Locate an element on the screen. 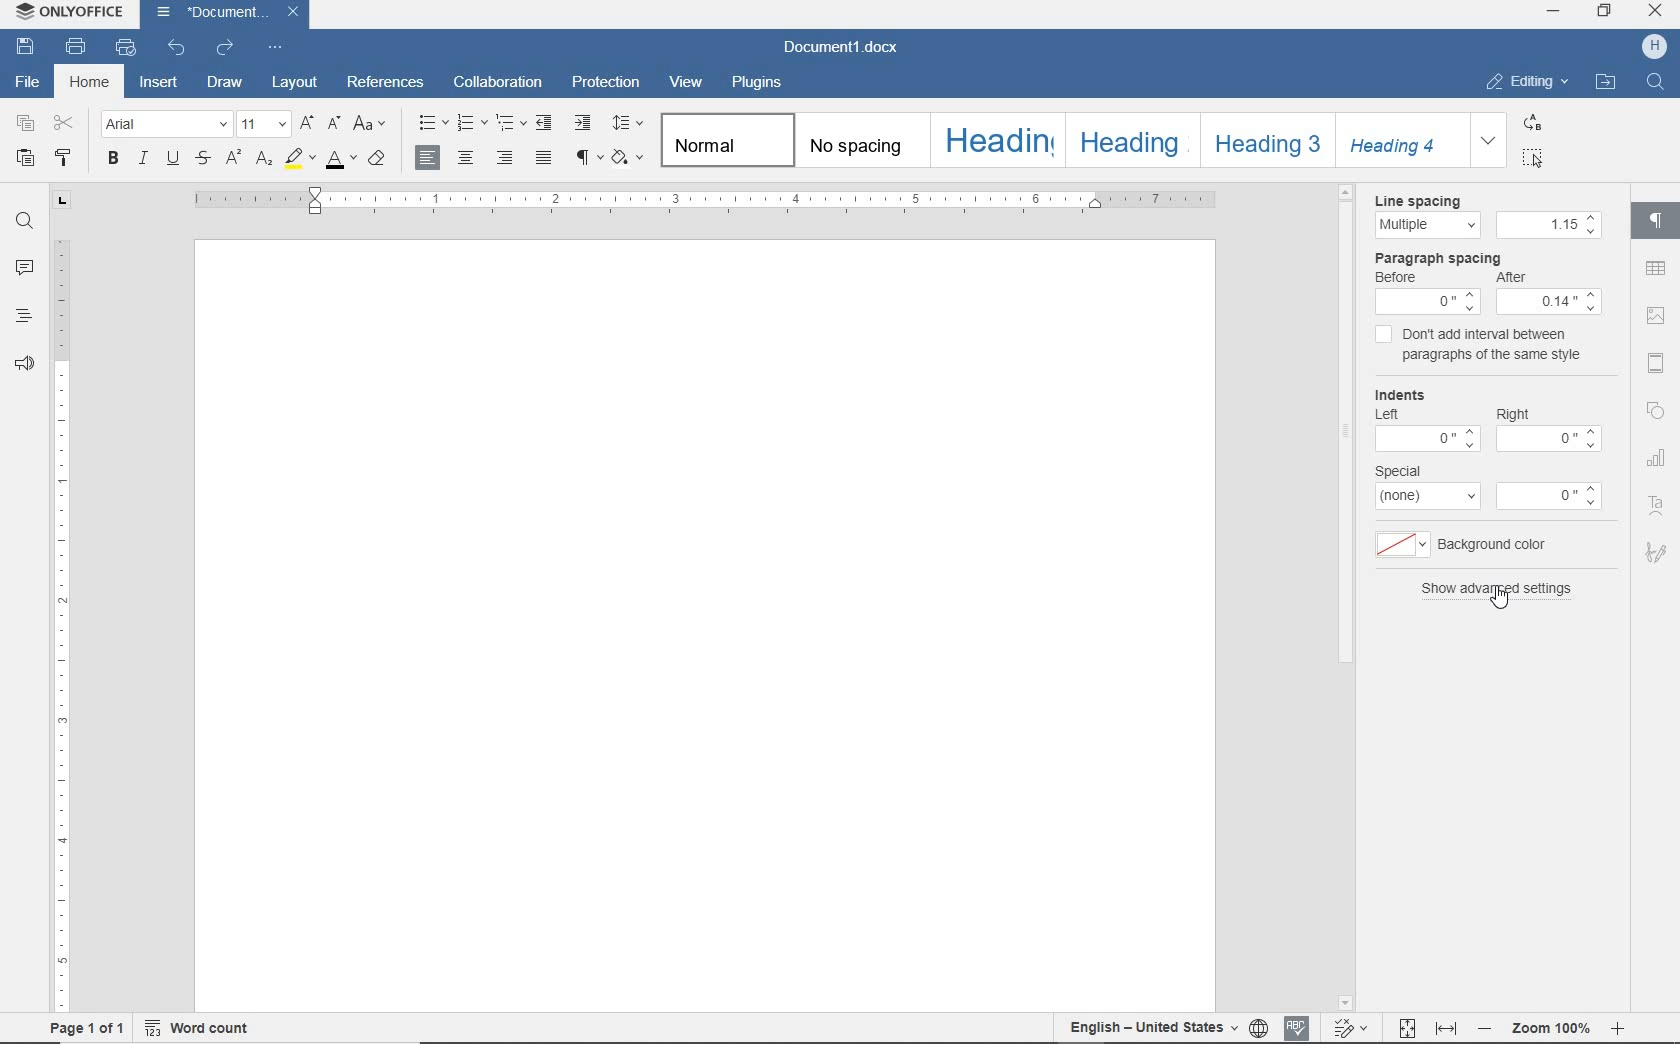 This screenshot has width=1680, height=1044. Line spacing:Multipe - 1.15 is located at coordinates (1481, 218).